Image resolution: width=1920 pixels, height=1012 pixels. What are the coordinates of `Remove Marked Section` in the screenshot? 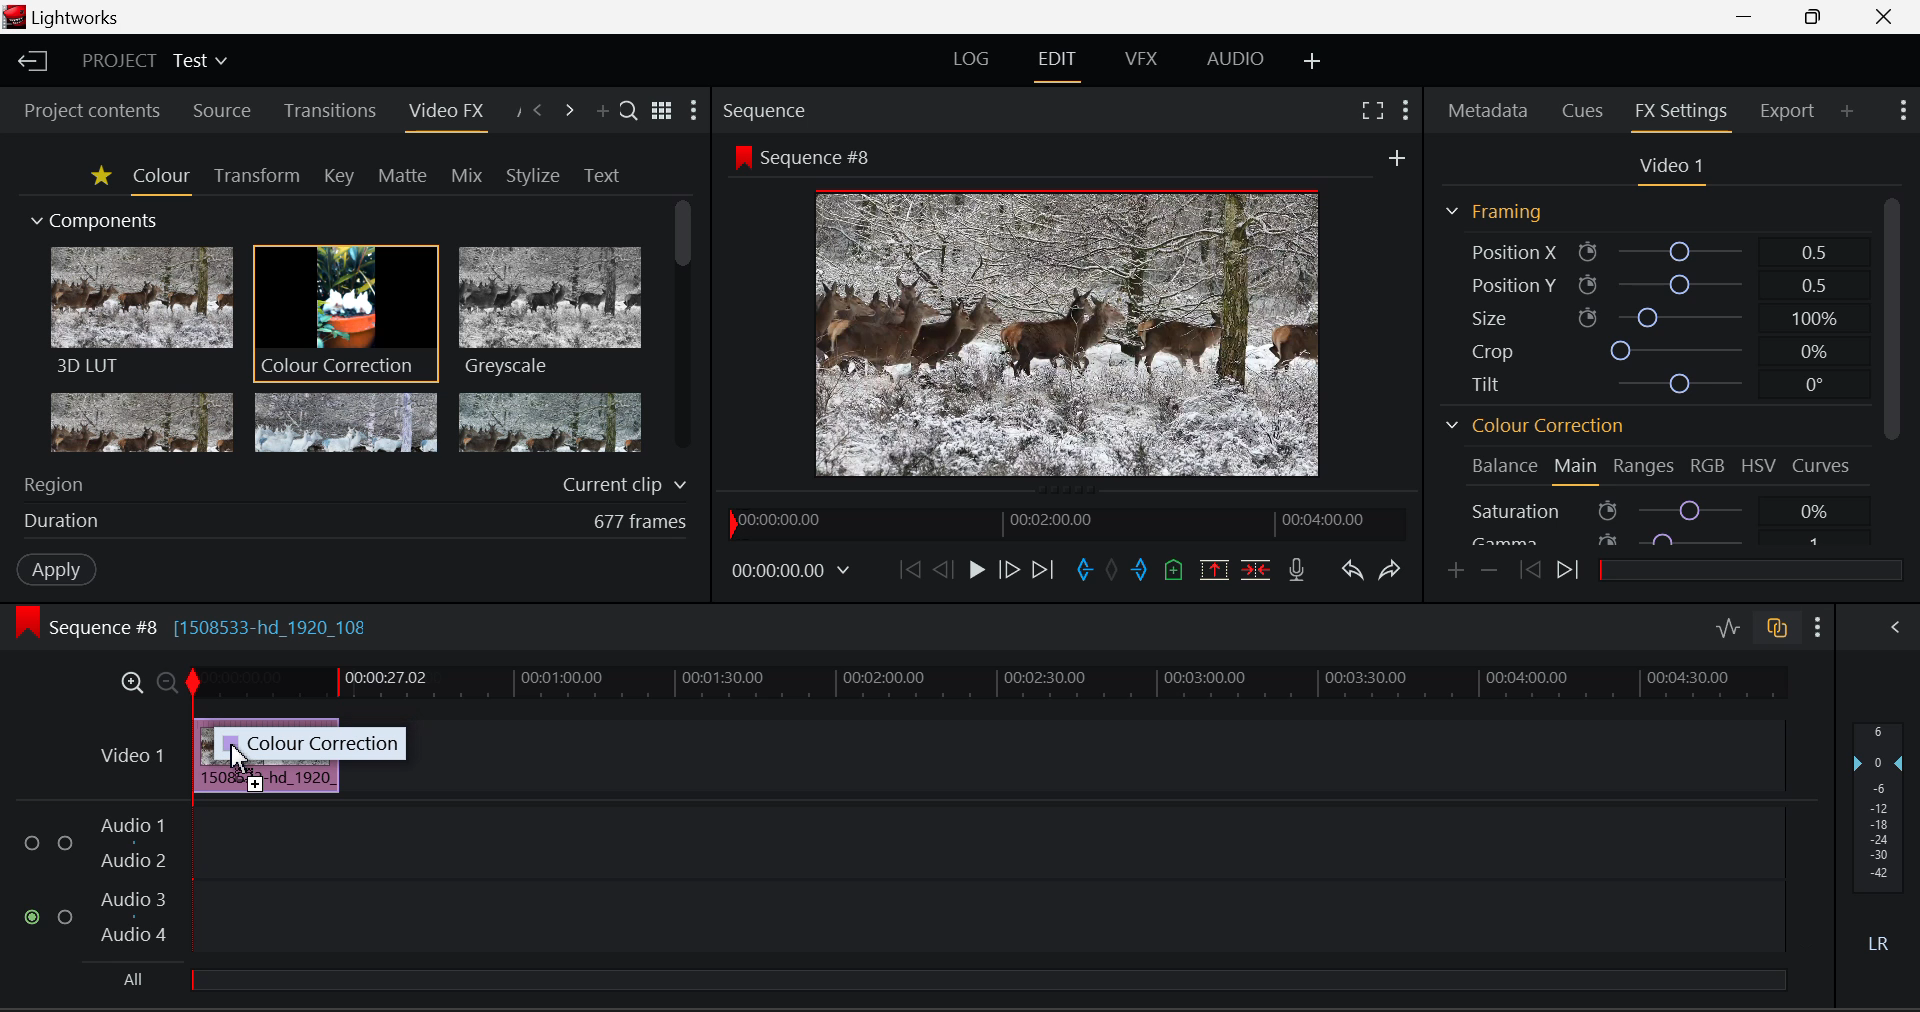 It's located at (1213, 570).